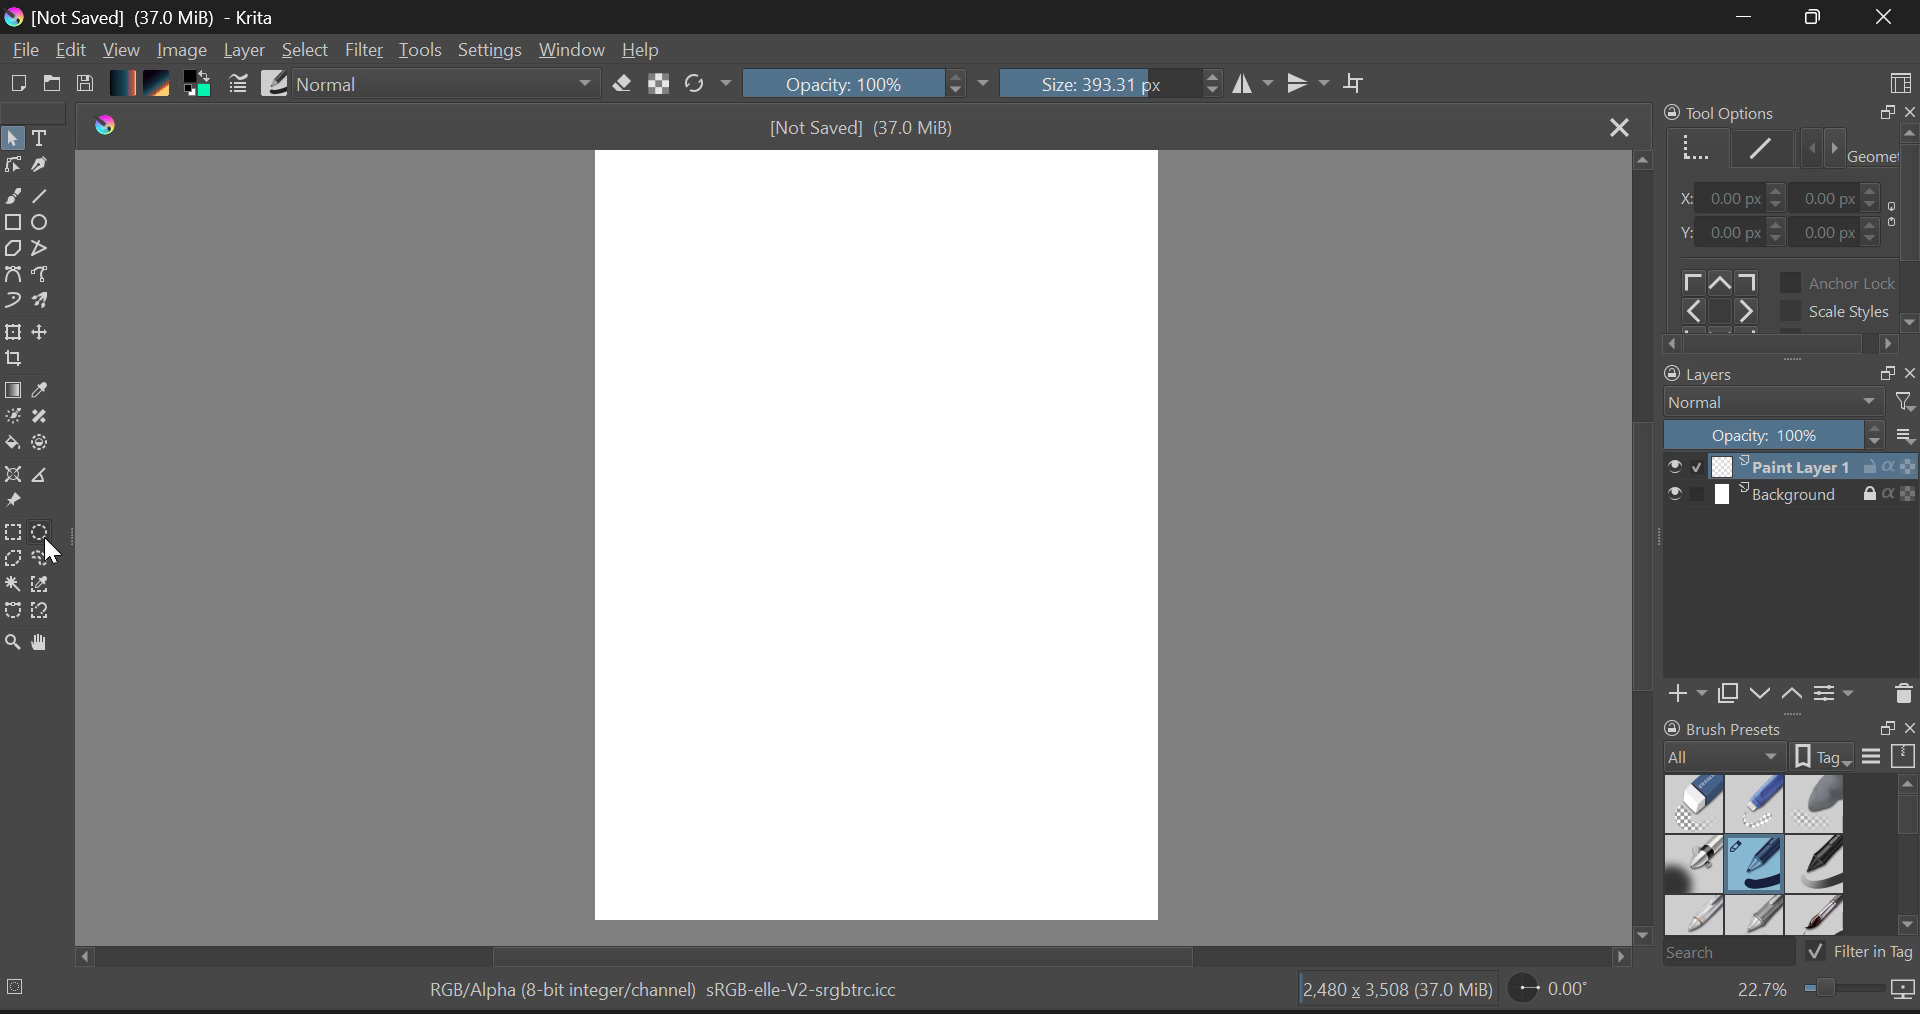 This screenshot has width=1920, height=1014. What do you see at coordinates (1355, 84) in the screenshot?
I see `Crop` at bounding box center [1355, 84].